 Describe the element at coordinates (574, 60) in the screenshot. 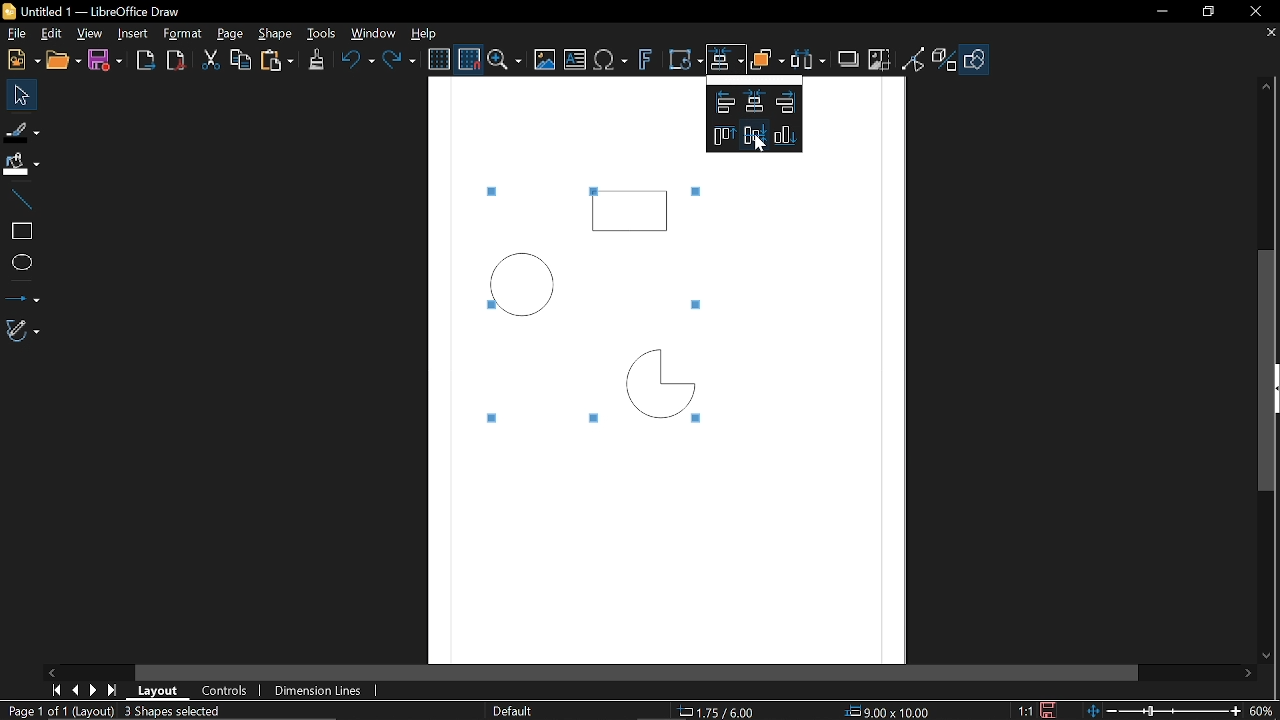

I see `Insert text` at that location.